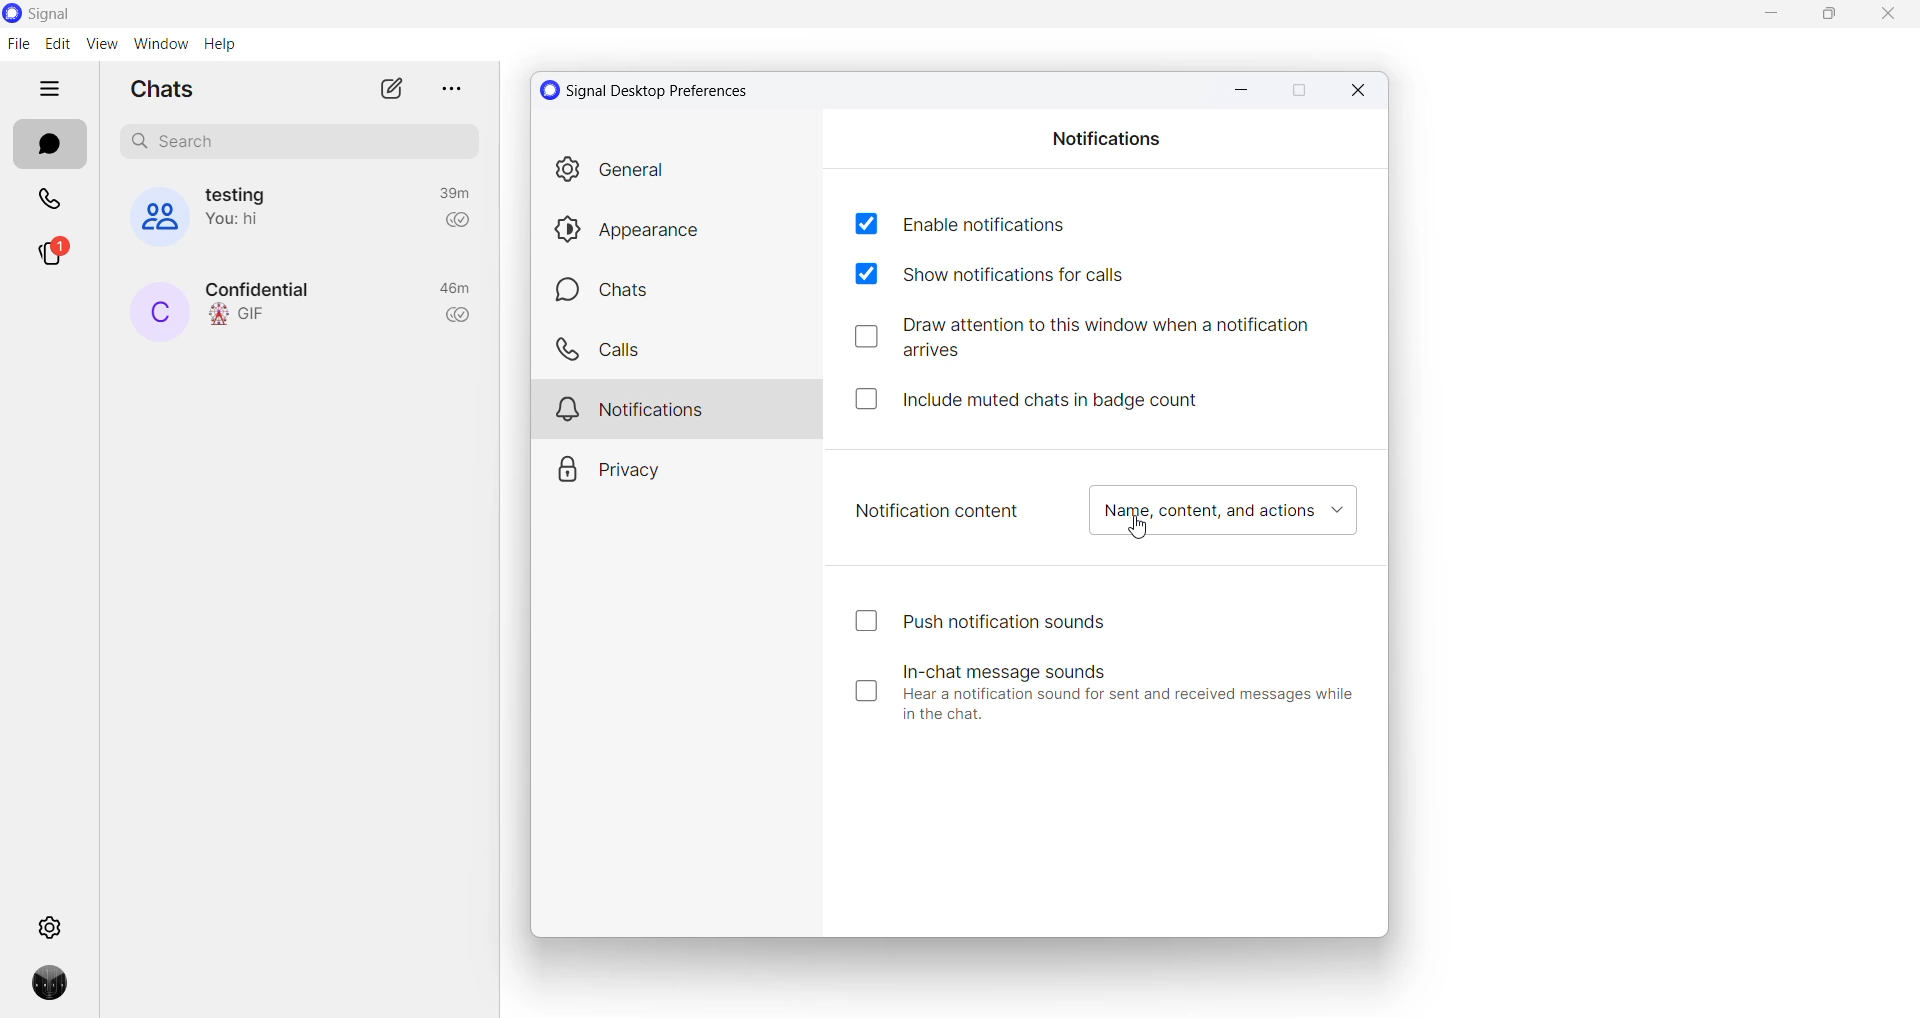 This screenshot has height=1018, width=1920. Describe the element at coordinates (679, 349) in the screenshot. I see `calls` at that location.